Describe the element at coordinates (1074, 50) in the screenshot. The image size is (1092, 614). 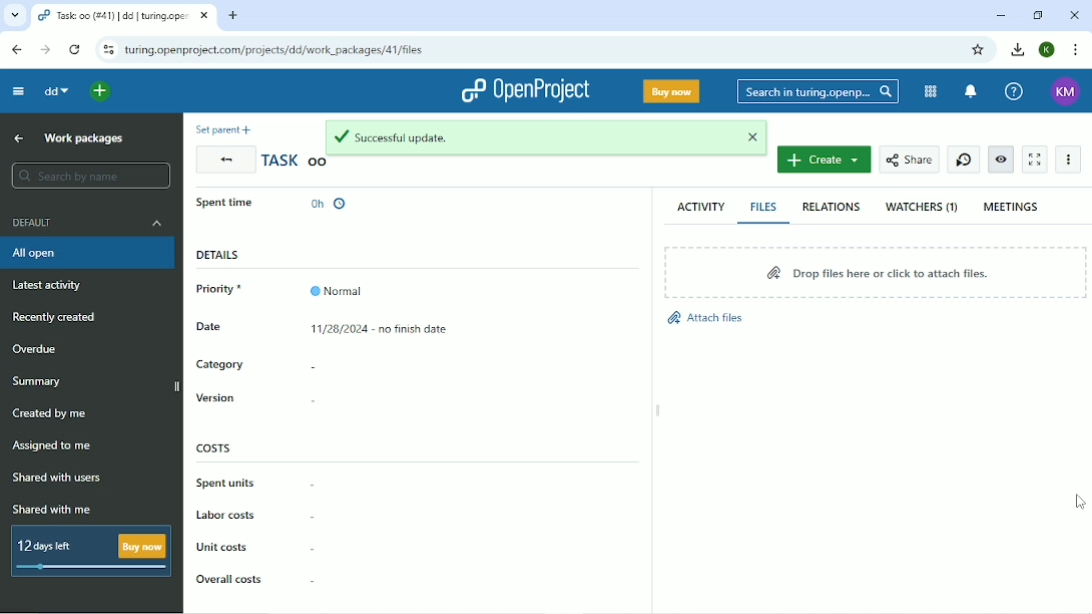
I see `Customize and control google chrome` at that location.